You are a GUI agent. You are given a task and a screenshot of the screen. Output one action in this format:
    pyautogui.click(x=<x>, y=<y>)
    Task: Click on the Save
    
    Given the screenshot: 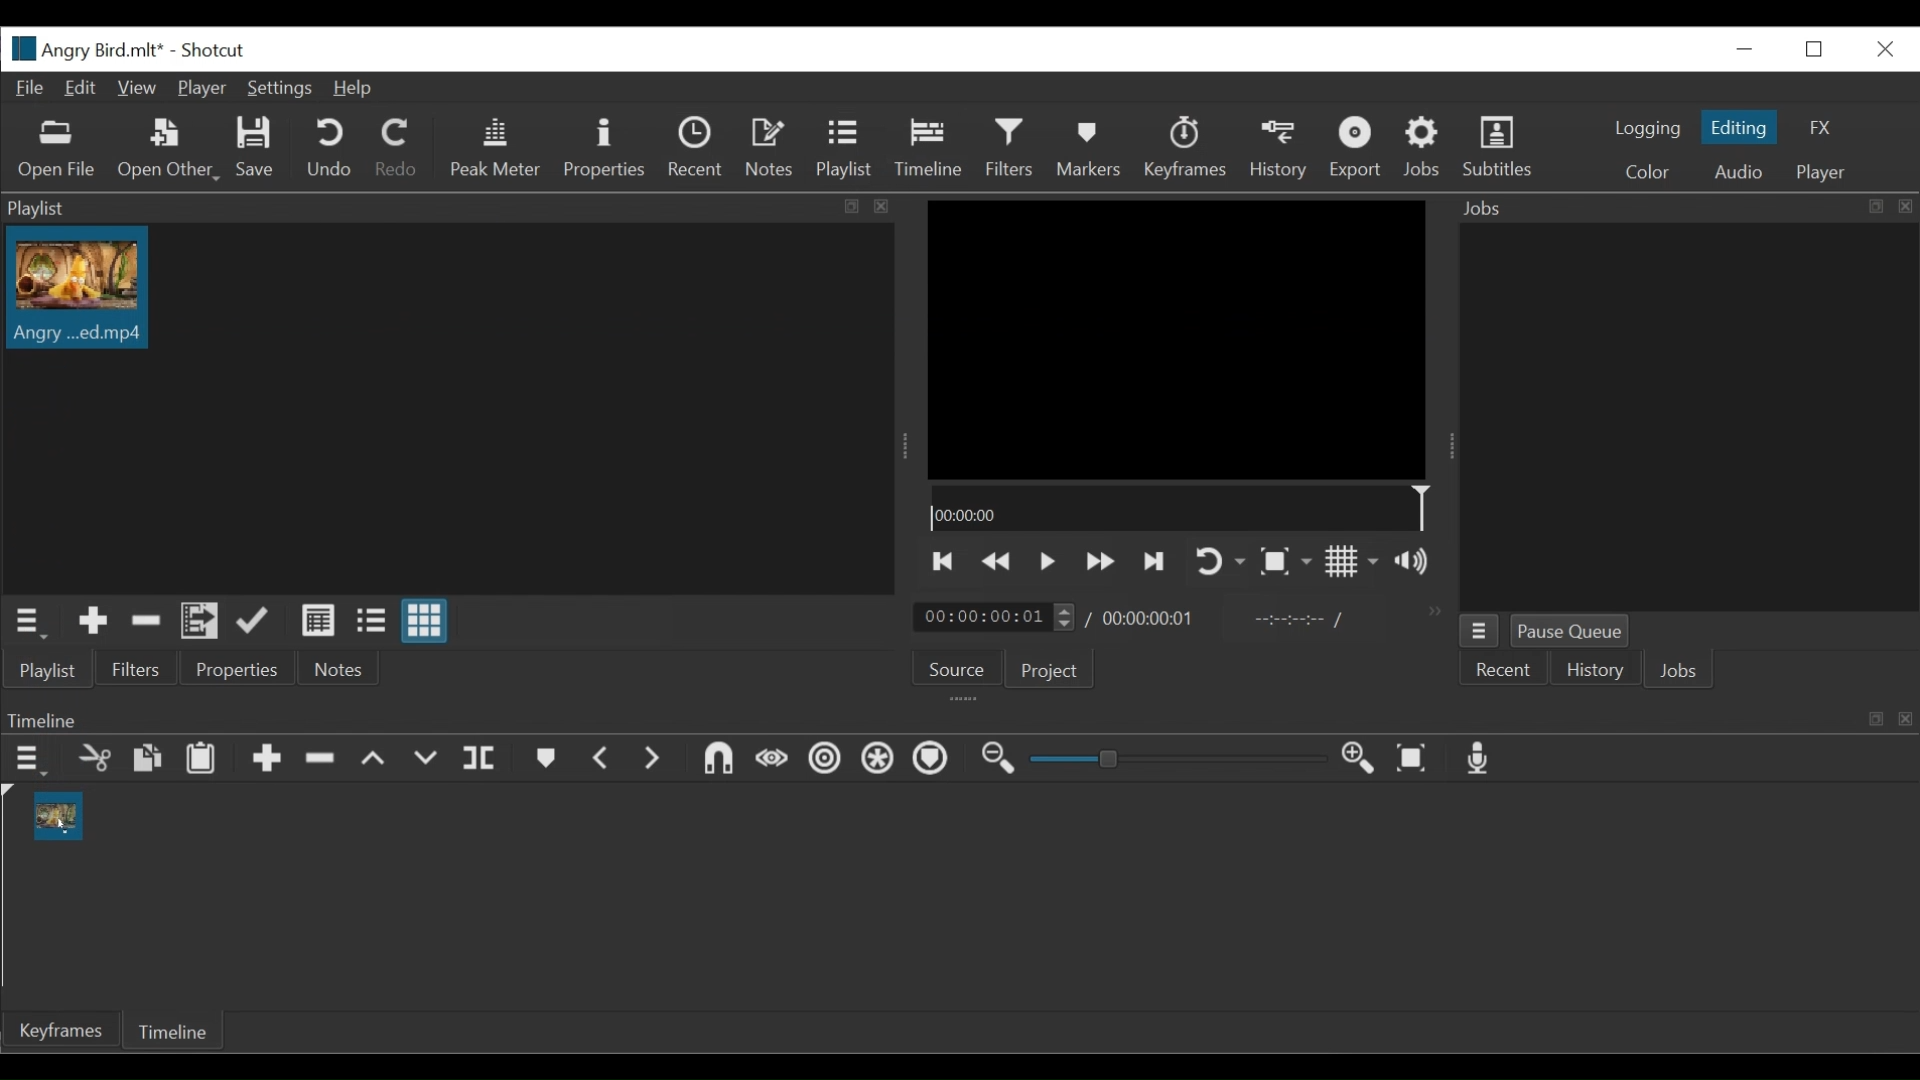 What is the action you would take?
    pyautogui.click(x=256, y=147)
    